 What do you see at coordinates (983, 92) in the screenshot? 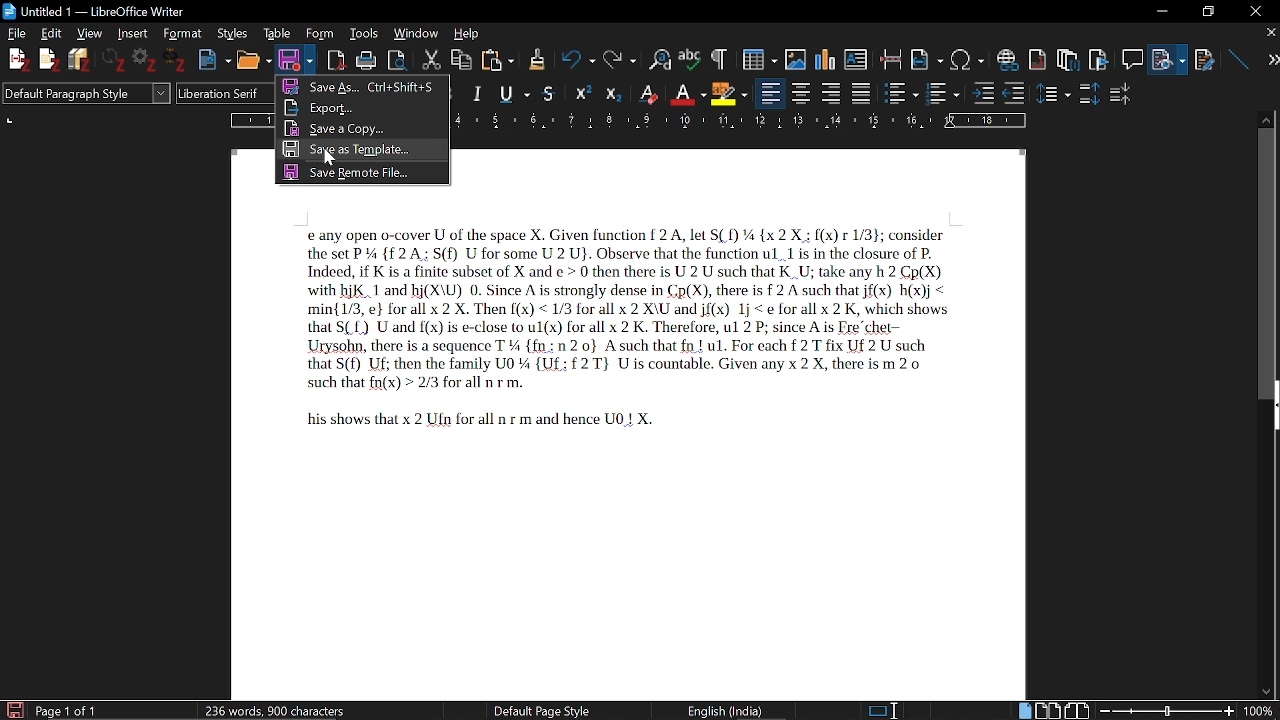
I see `` at bounding box center [983, 92].